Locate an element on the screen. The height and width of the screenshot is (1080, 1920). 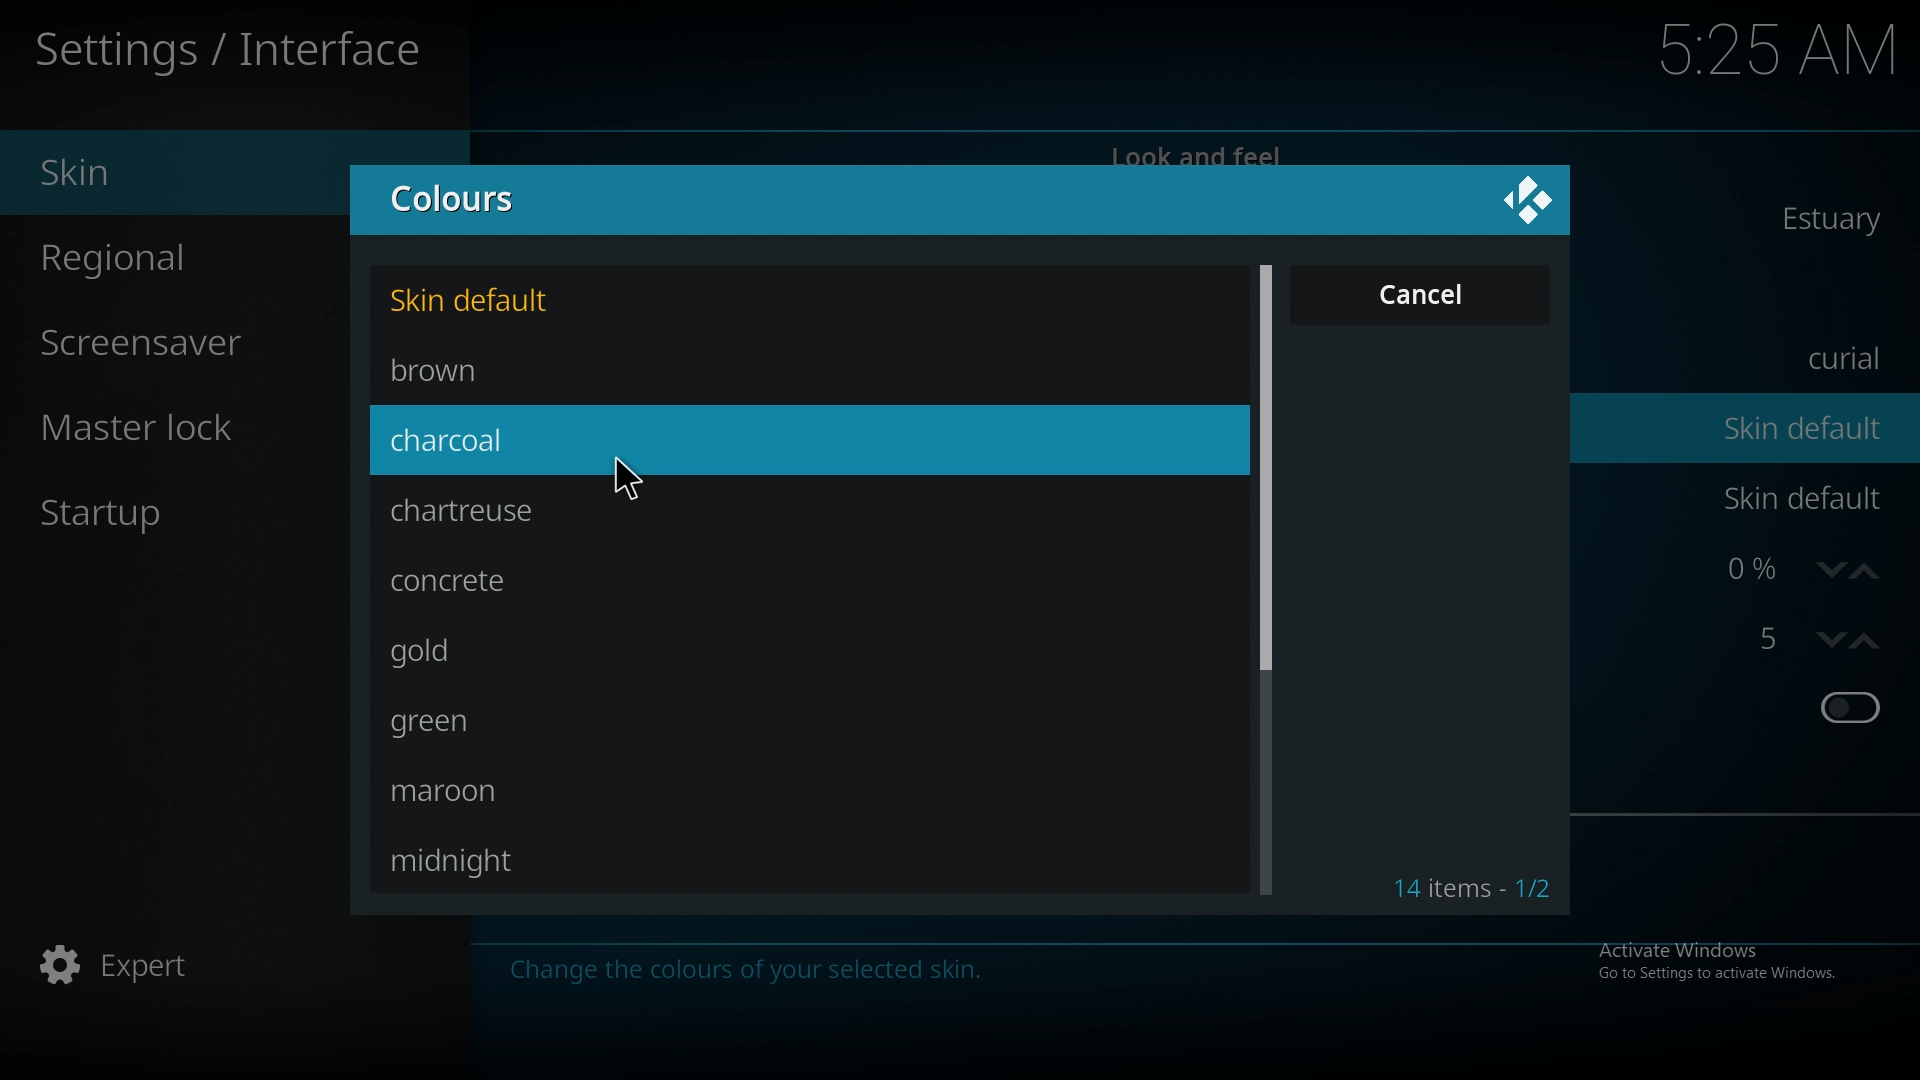
item count is located at coordinates (1476, 885).